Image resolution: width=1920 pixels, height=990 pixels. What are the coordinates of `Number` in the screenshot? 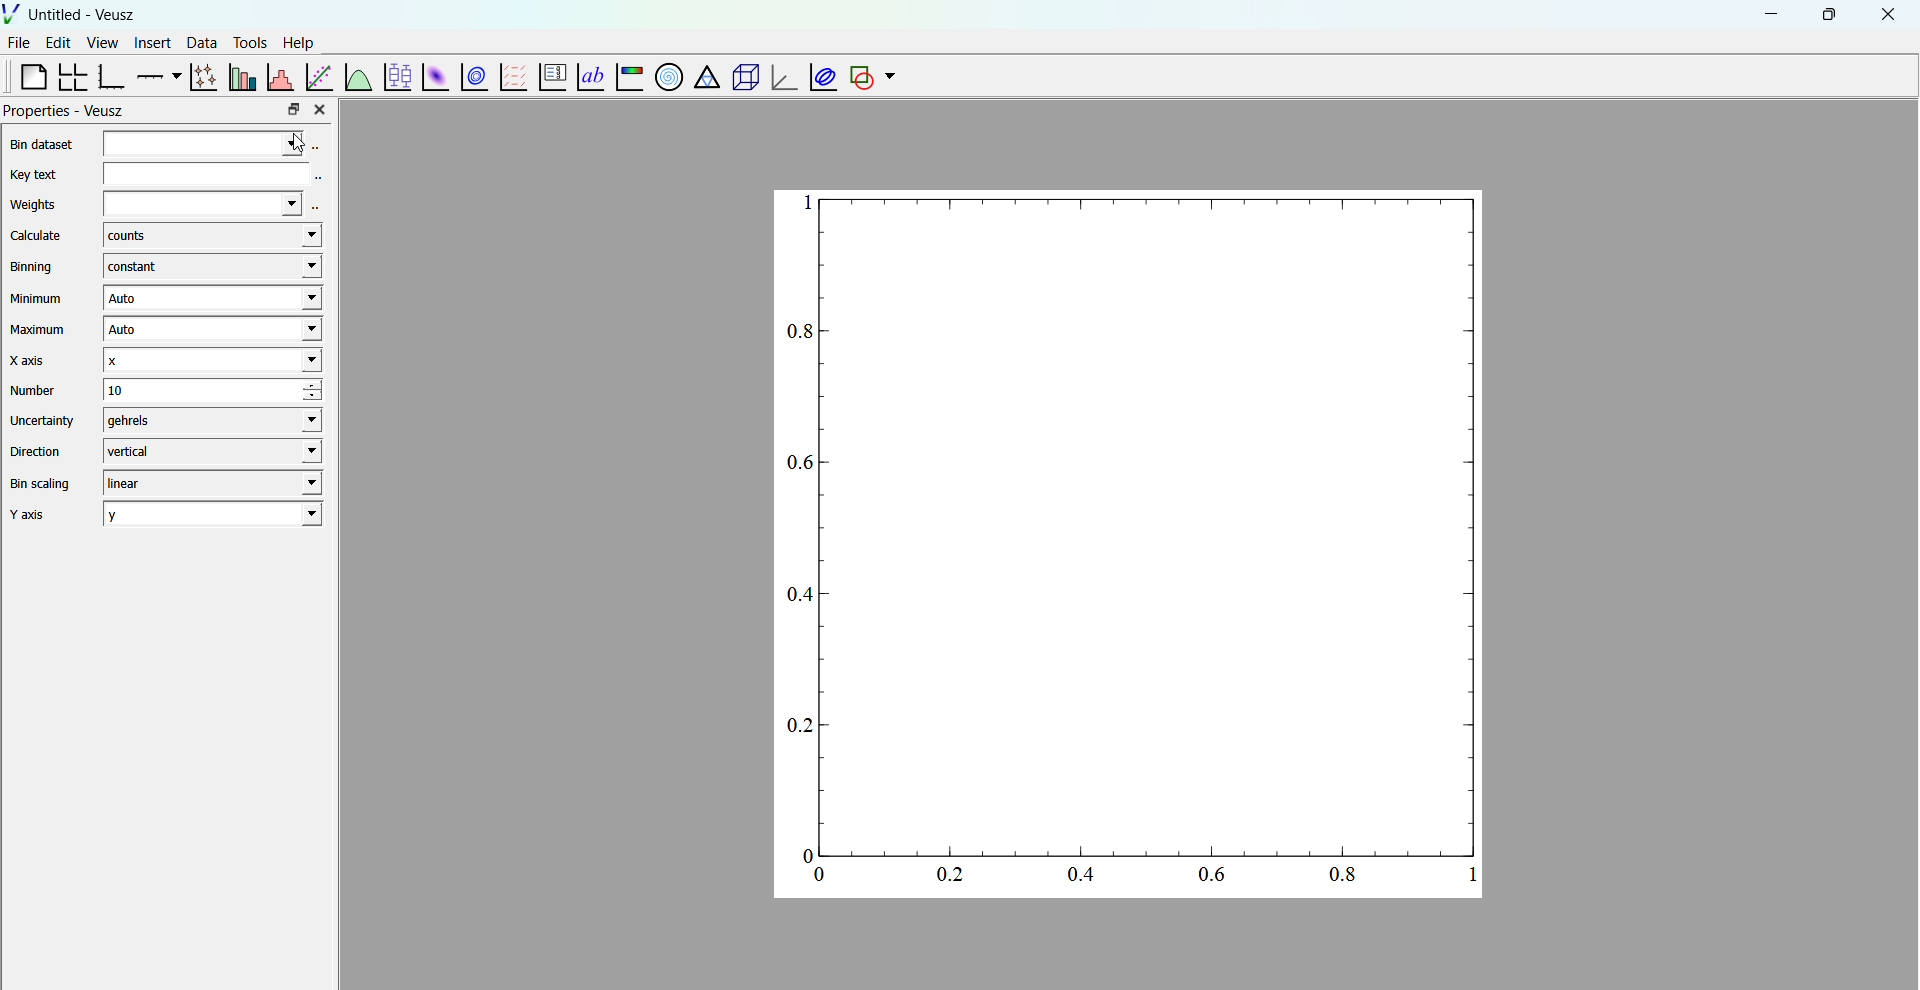 It's located at (34, 390).